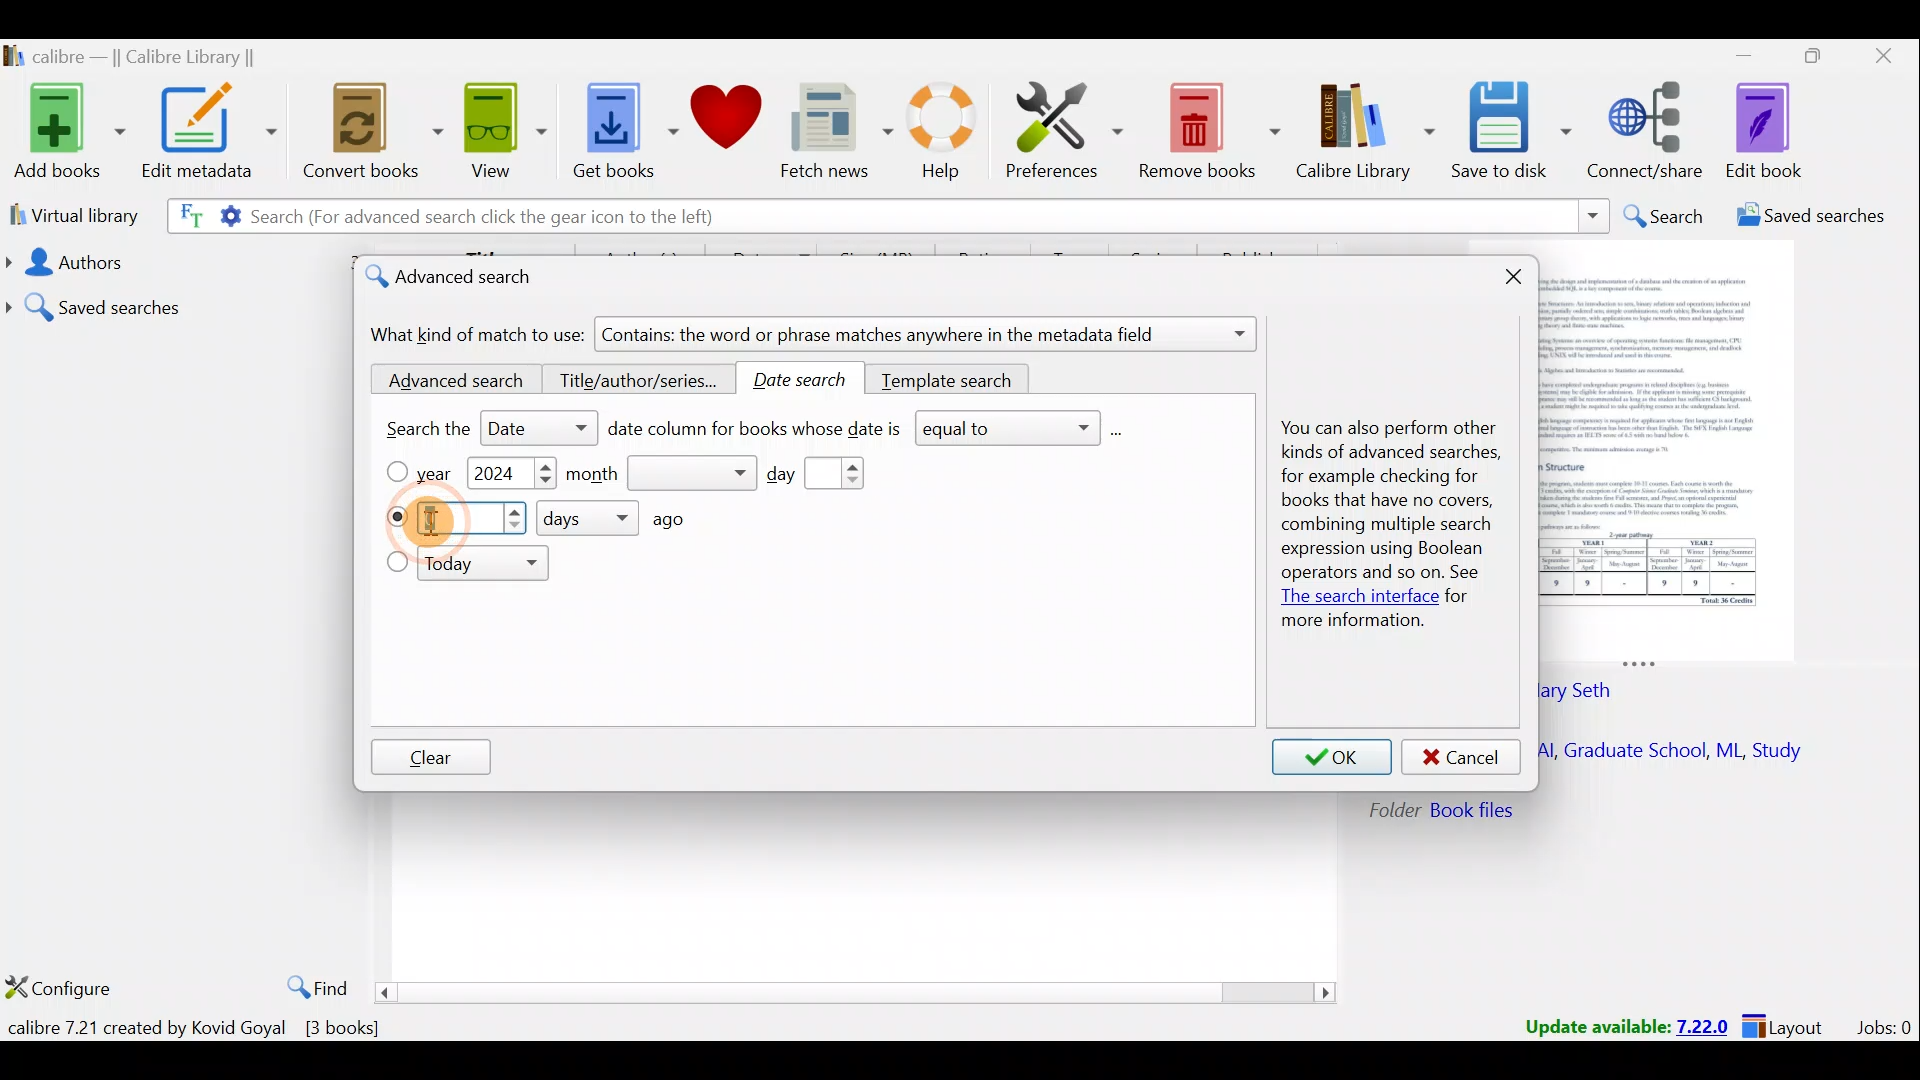  Describe the element at coordinates (467, 280) in the screenshot. I see `Advanced search` at that location.